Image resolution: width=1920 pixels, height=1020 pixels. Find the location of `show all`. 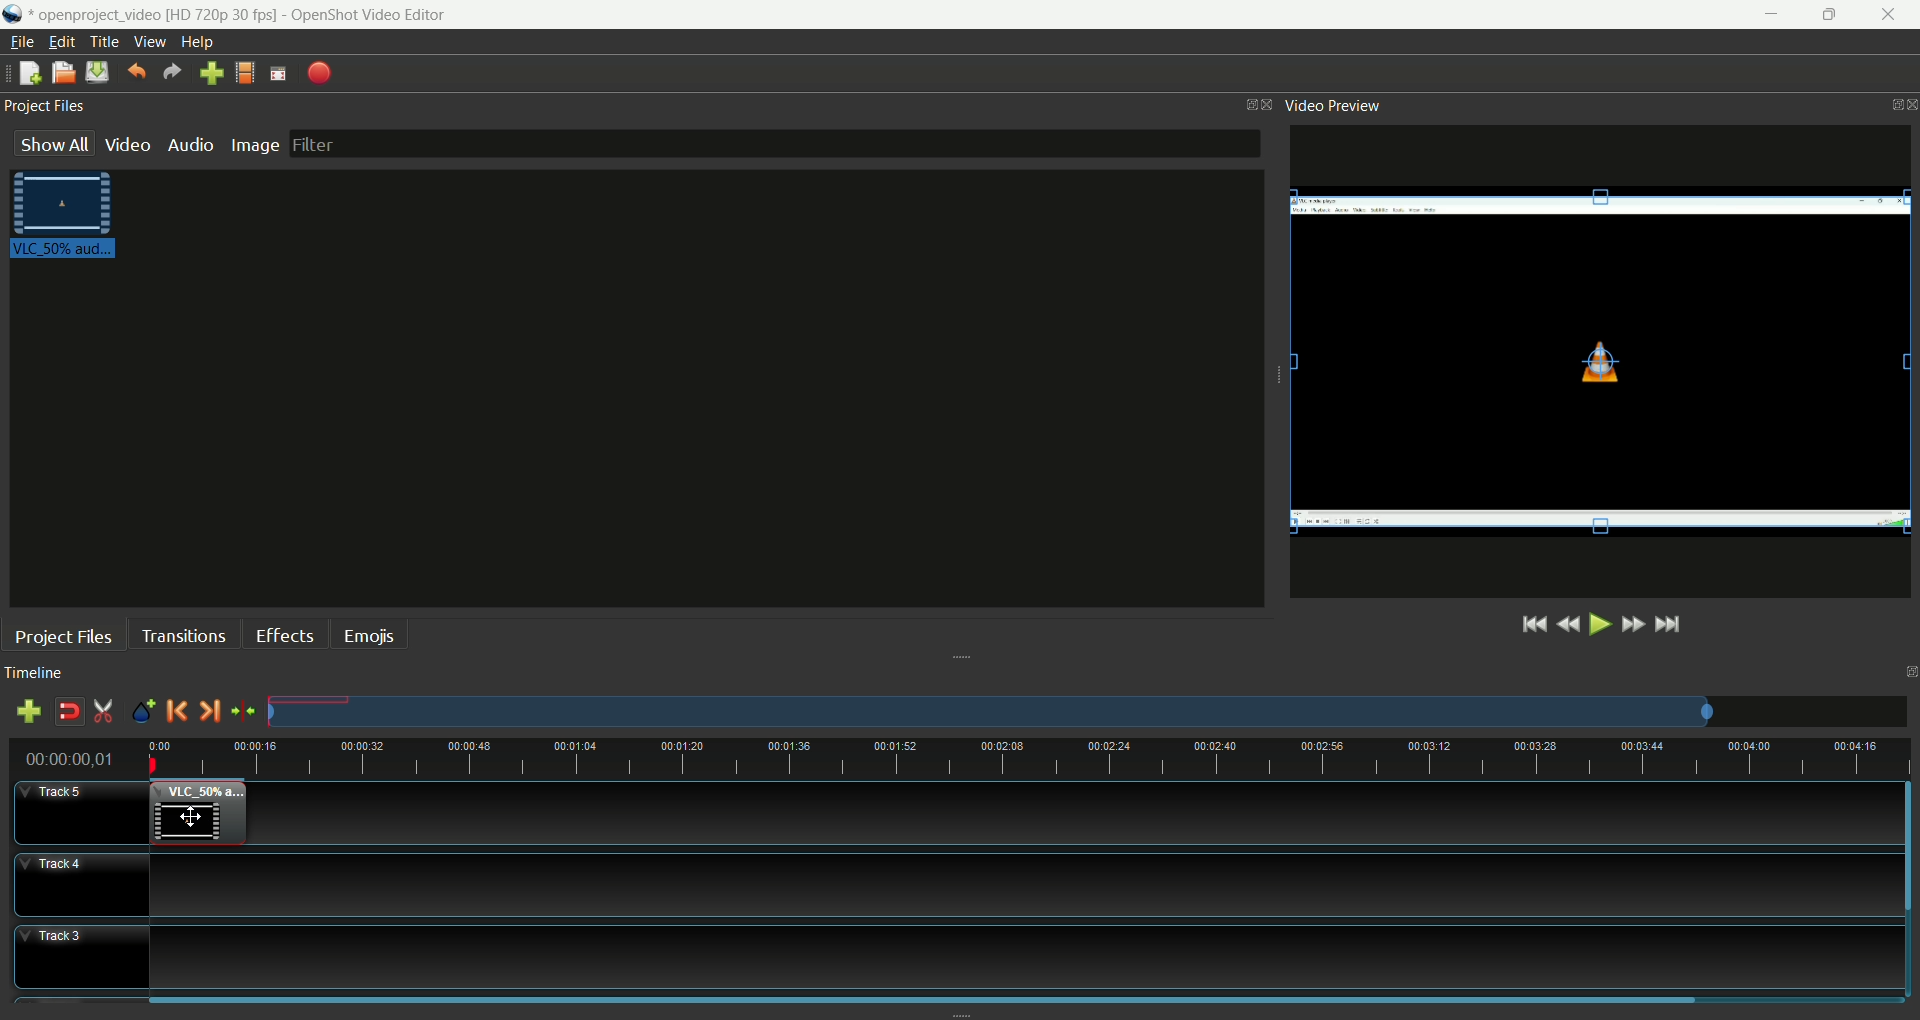

show all is located at coordinates (56, 149).